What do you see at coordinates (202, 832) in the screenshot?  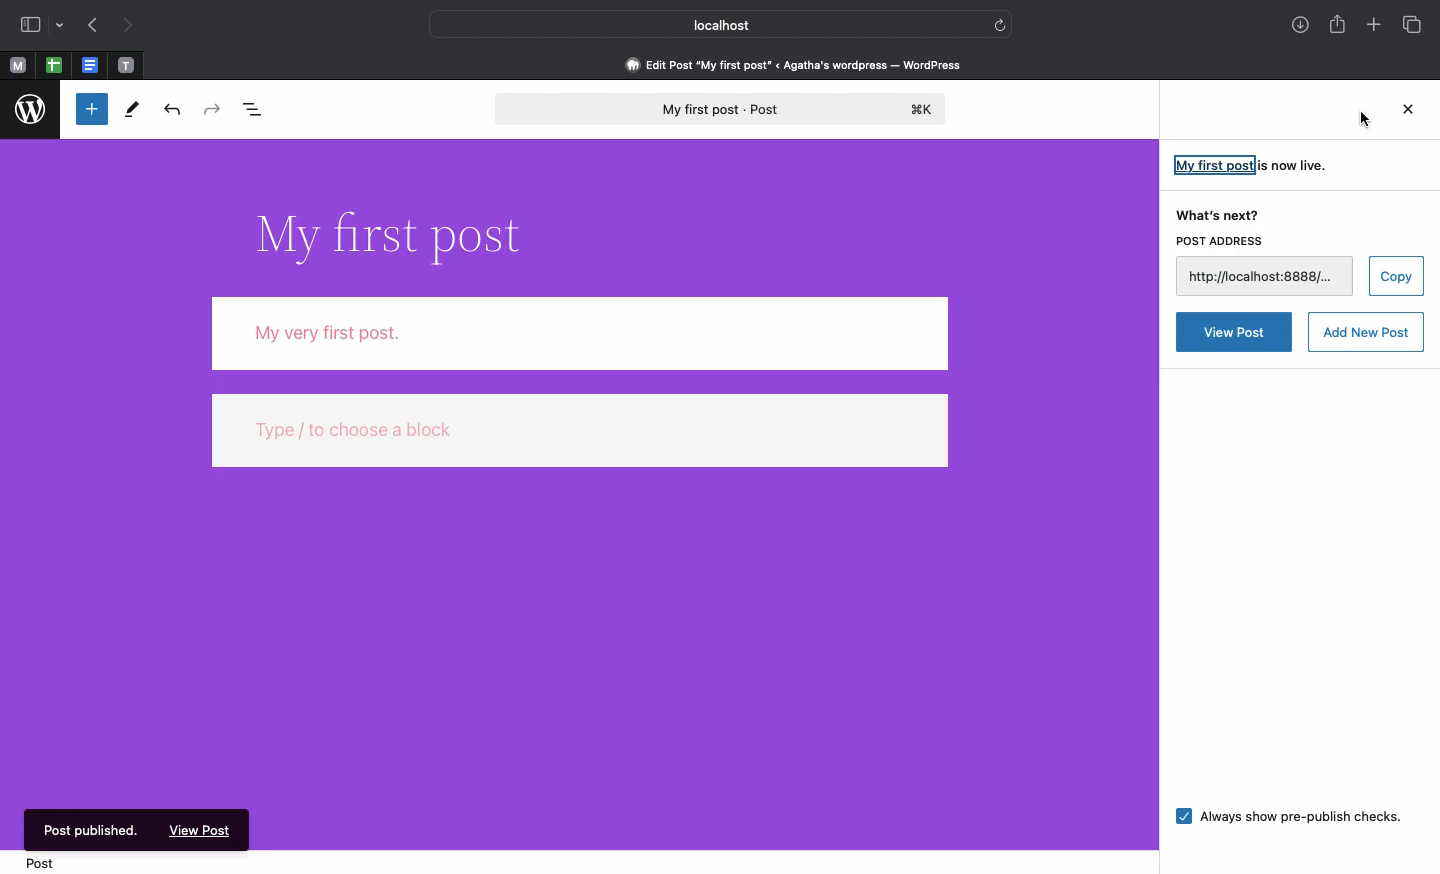 I see `view post` at bounding box center [202, 832].